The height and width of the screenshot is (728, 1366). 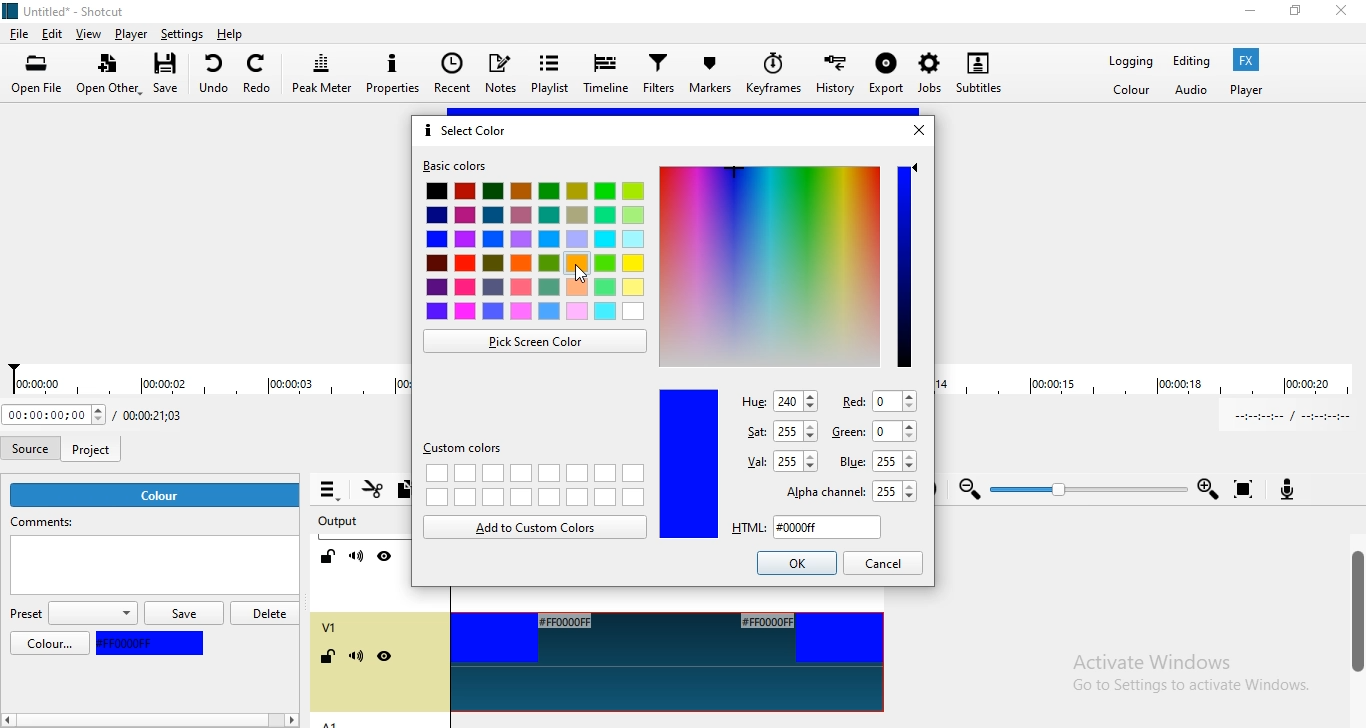 What do you see at coordinates (162, 415) in the screenshot?
I see `Total duration` at bounding box center [162, 415].